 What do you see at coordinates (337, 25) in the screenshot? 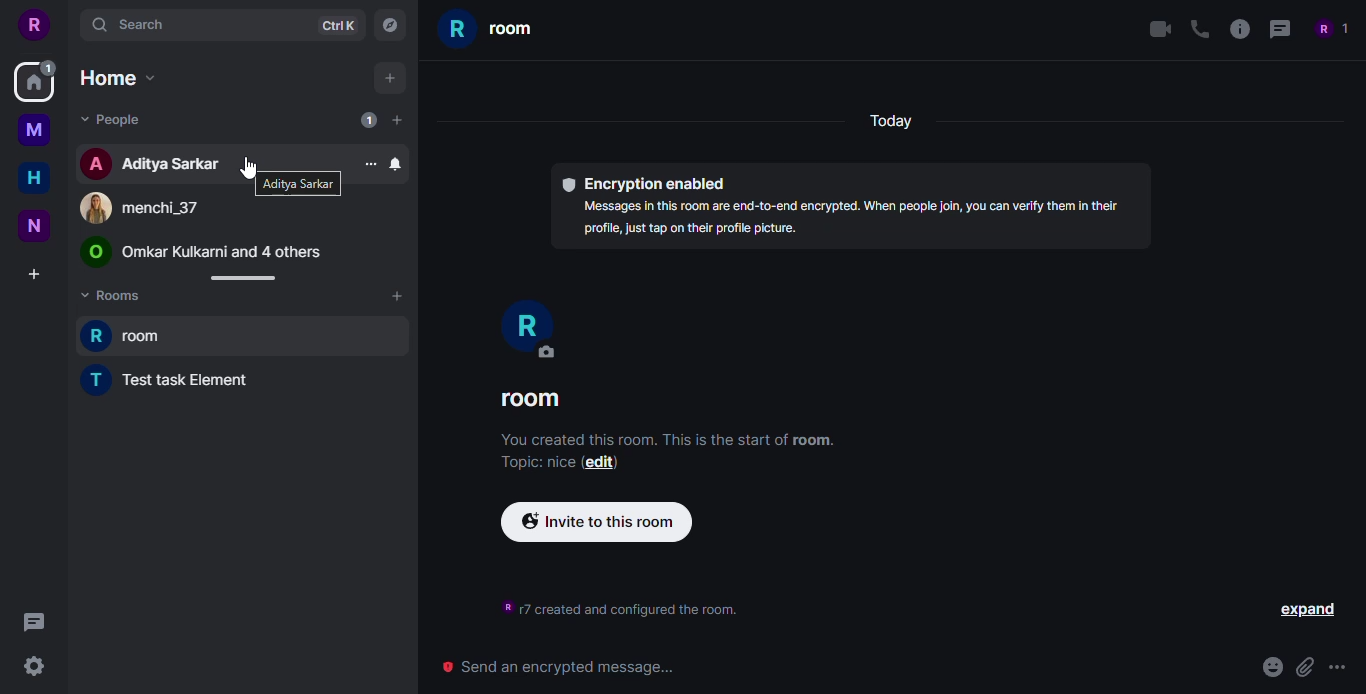
I see `ctrl K` at bounding box center [337, 25].